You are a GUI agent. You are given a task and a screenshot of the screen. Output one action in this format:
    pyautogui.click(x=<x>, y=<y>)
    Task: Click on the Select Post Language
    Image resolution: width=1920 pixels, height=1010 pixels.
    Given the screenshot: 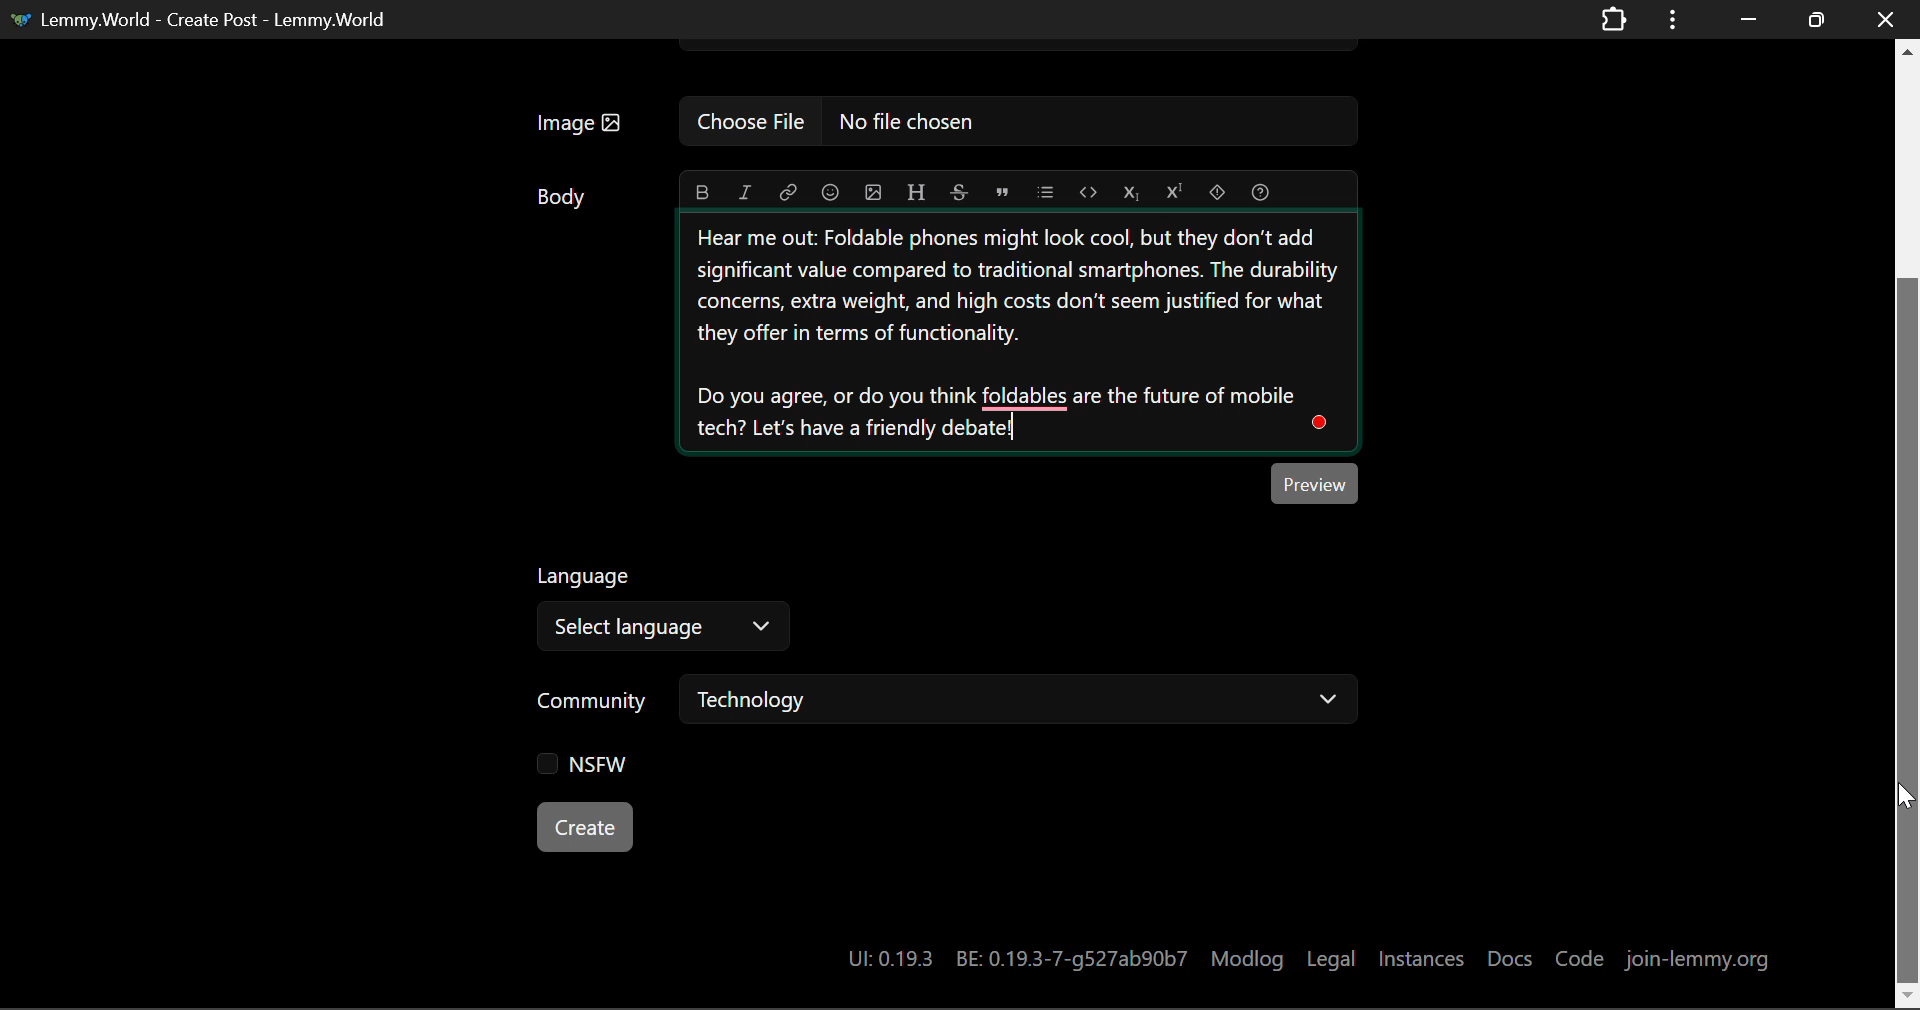 What is the action you would take?
    pyautogui.click(x=660, y=611)
    